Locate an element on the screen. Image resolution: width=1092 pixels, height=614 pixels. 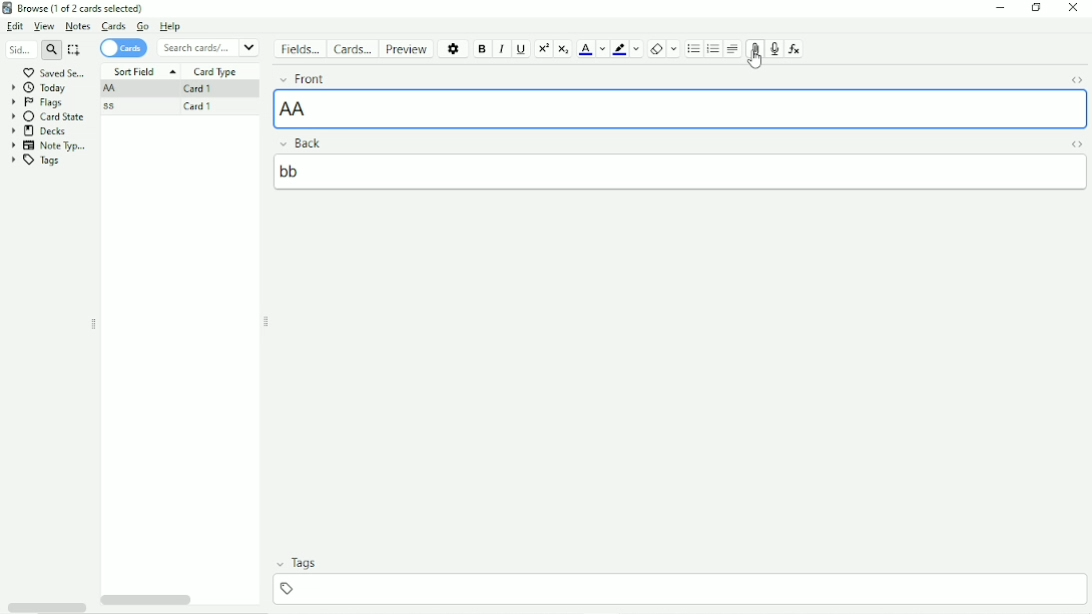
Today is located at coordinates (43, 88).